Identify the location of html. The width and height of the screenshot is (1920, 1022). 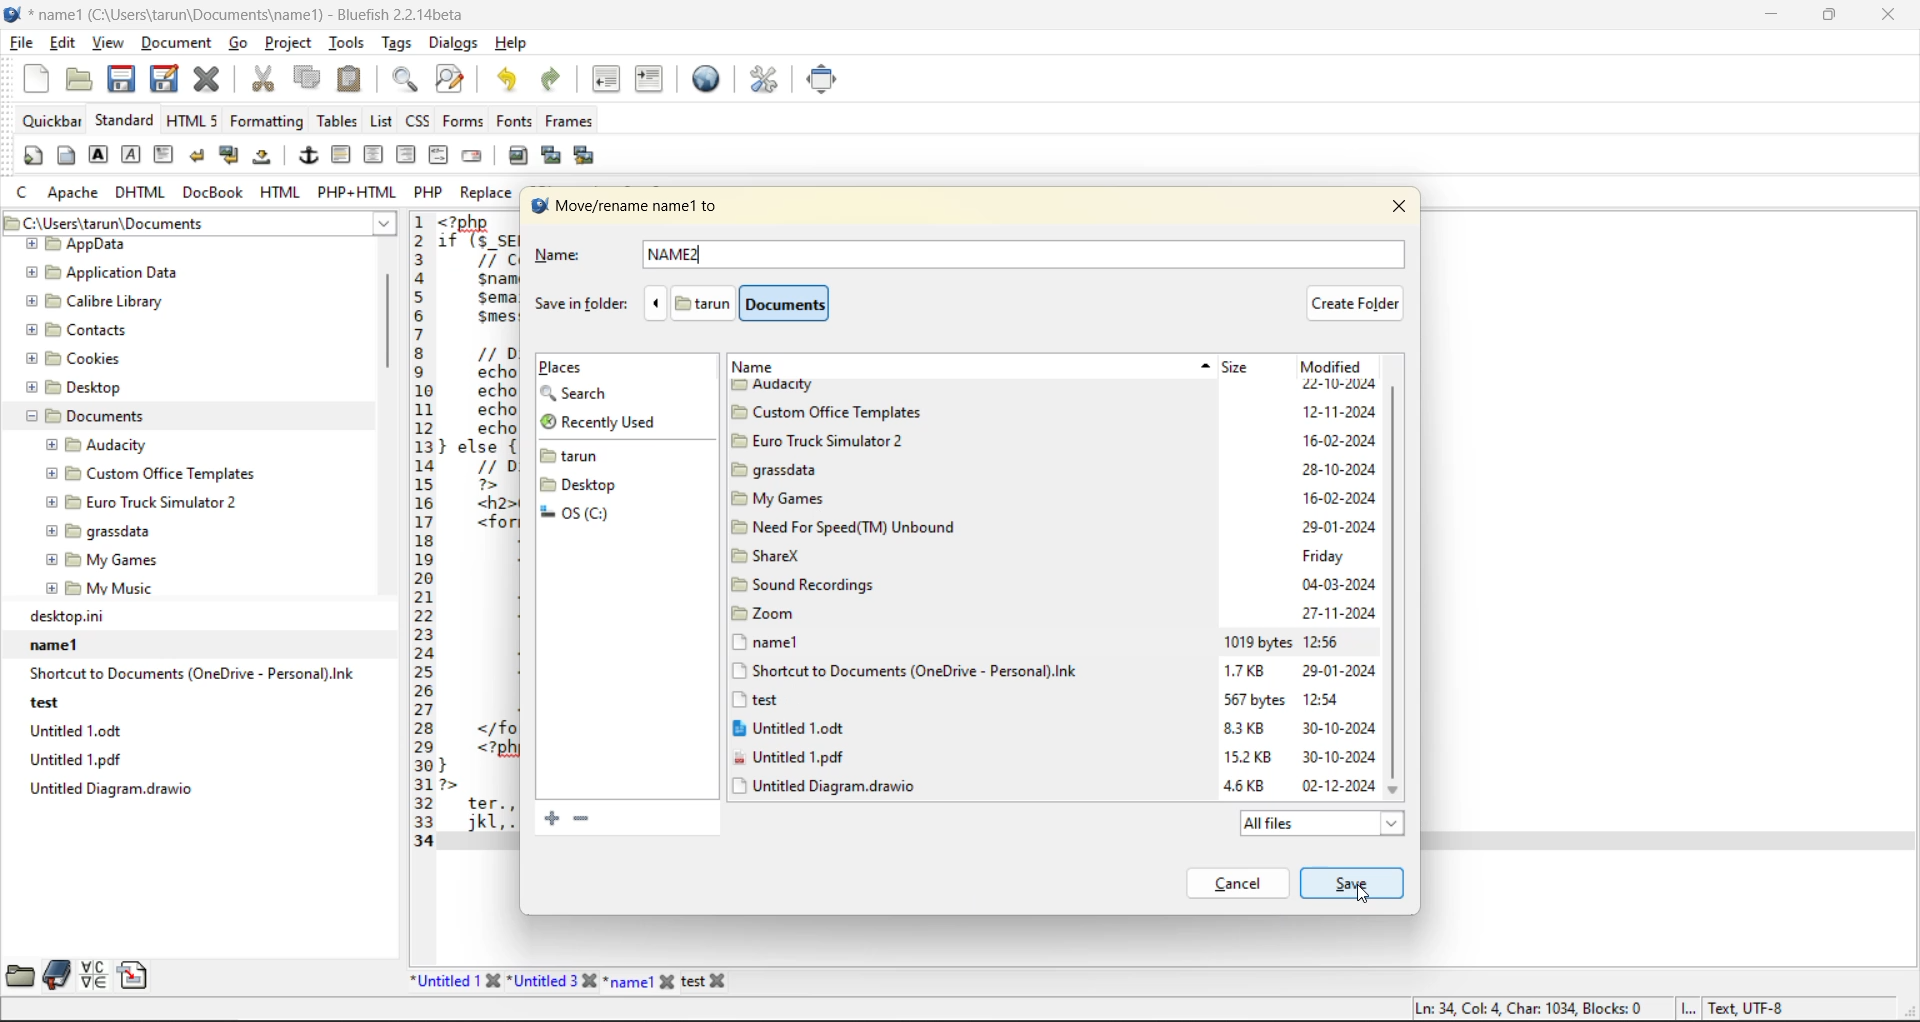
(279, 194).